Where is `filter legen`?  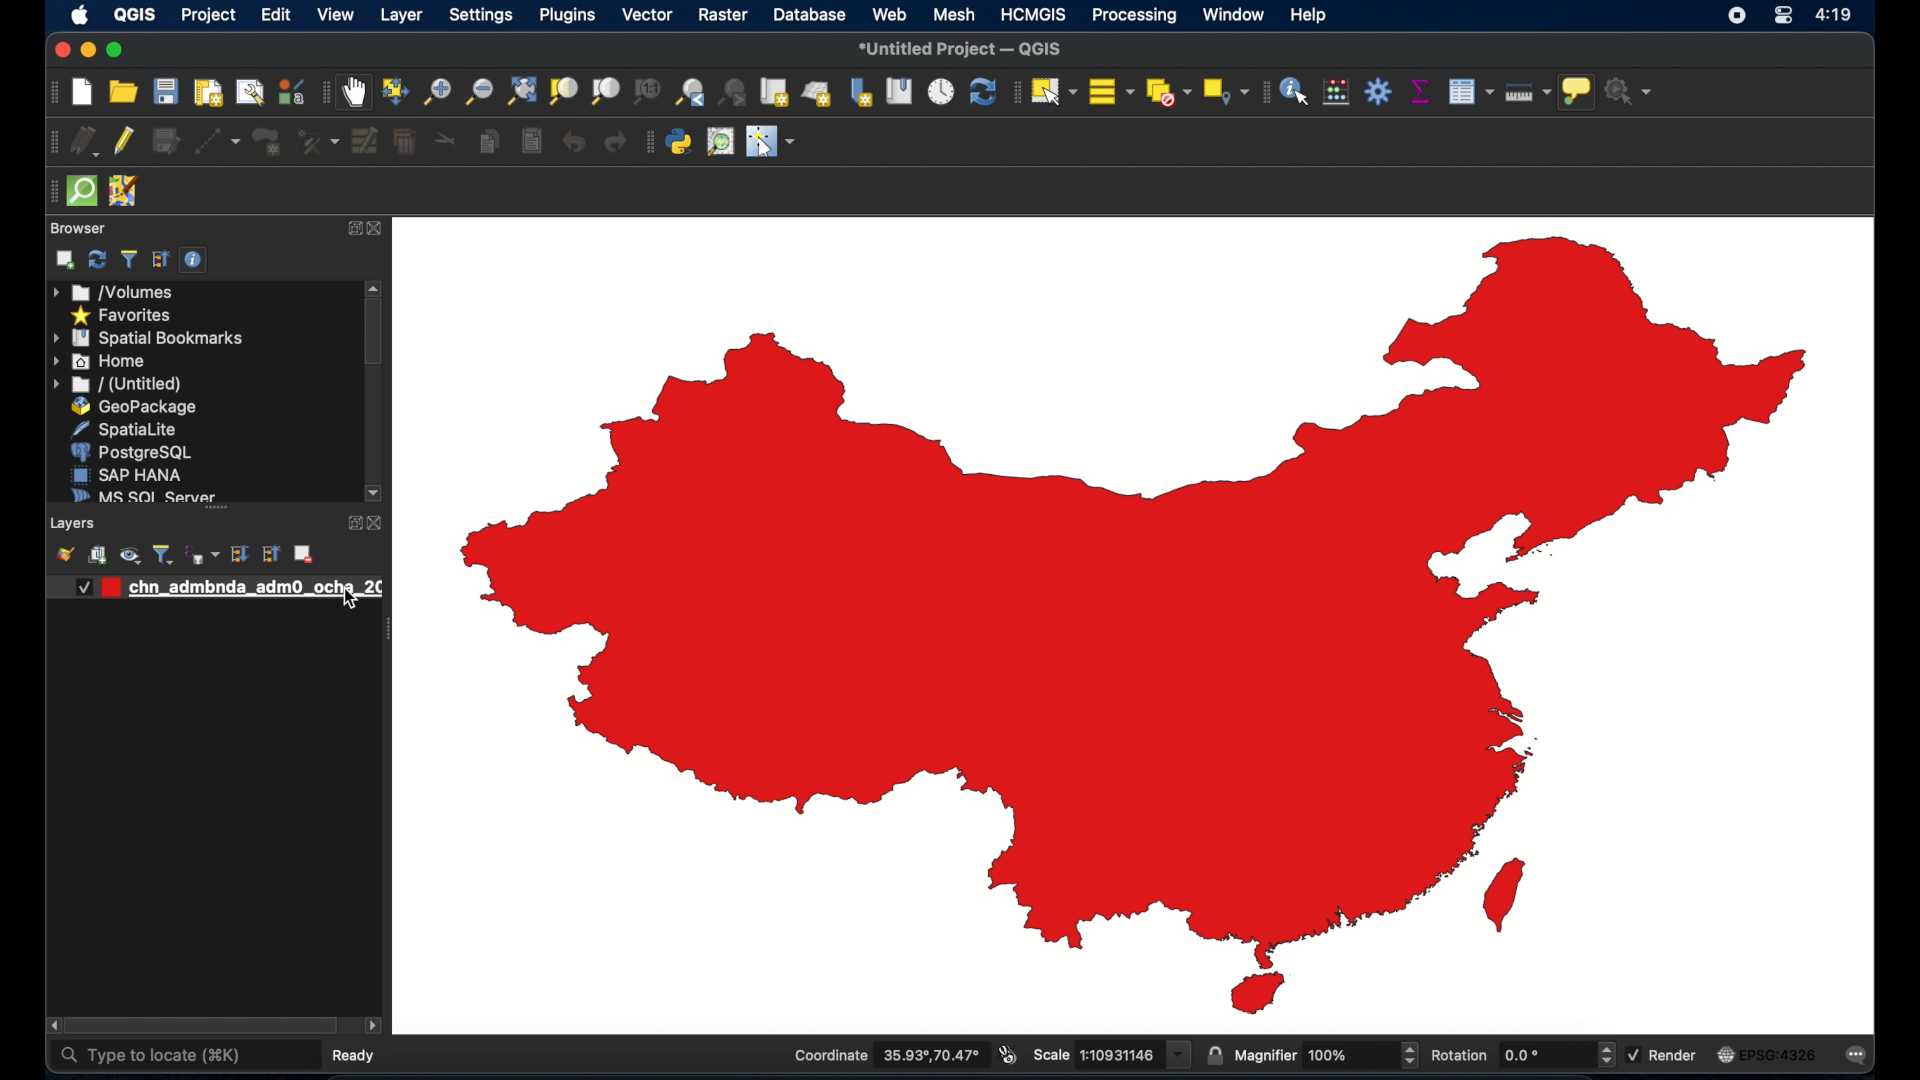
filter legen is located at coordinates (163, 554).